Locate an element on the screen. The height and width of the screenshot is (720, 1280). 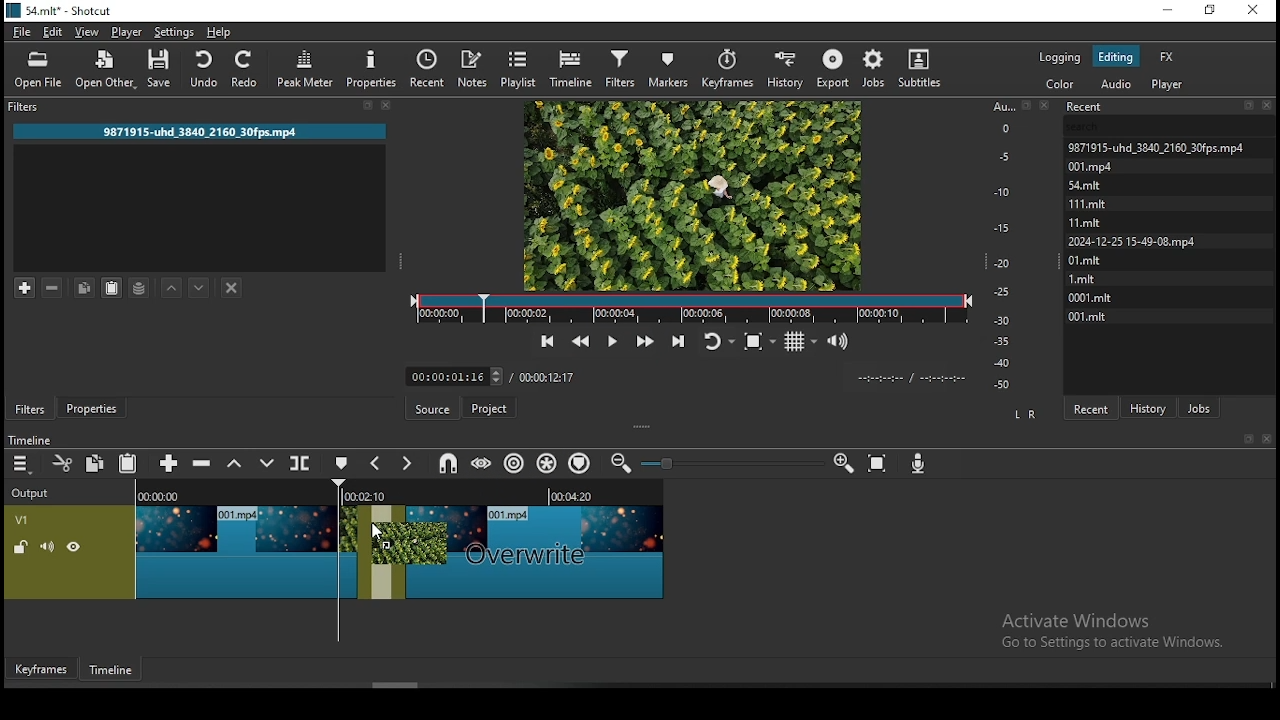
timer is located at coordinates (455, 377).